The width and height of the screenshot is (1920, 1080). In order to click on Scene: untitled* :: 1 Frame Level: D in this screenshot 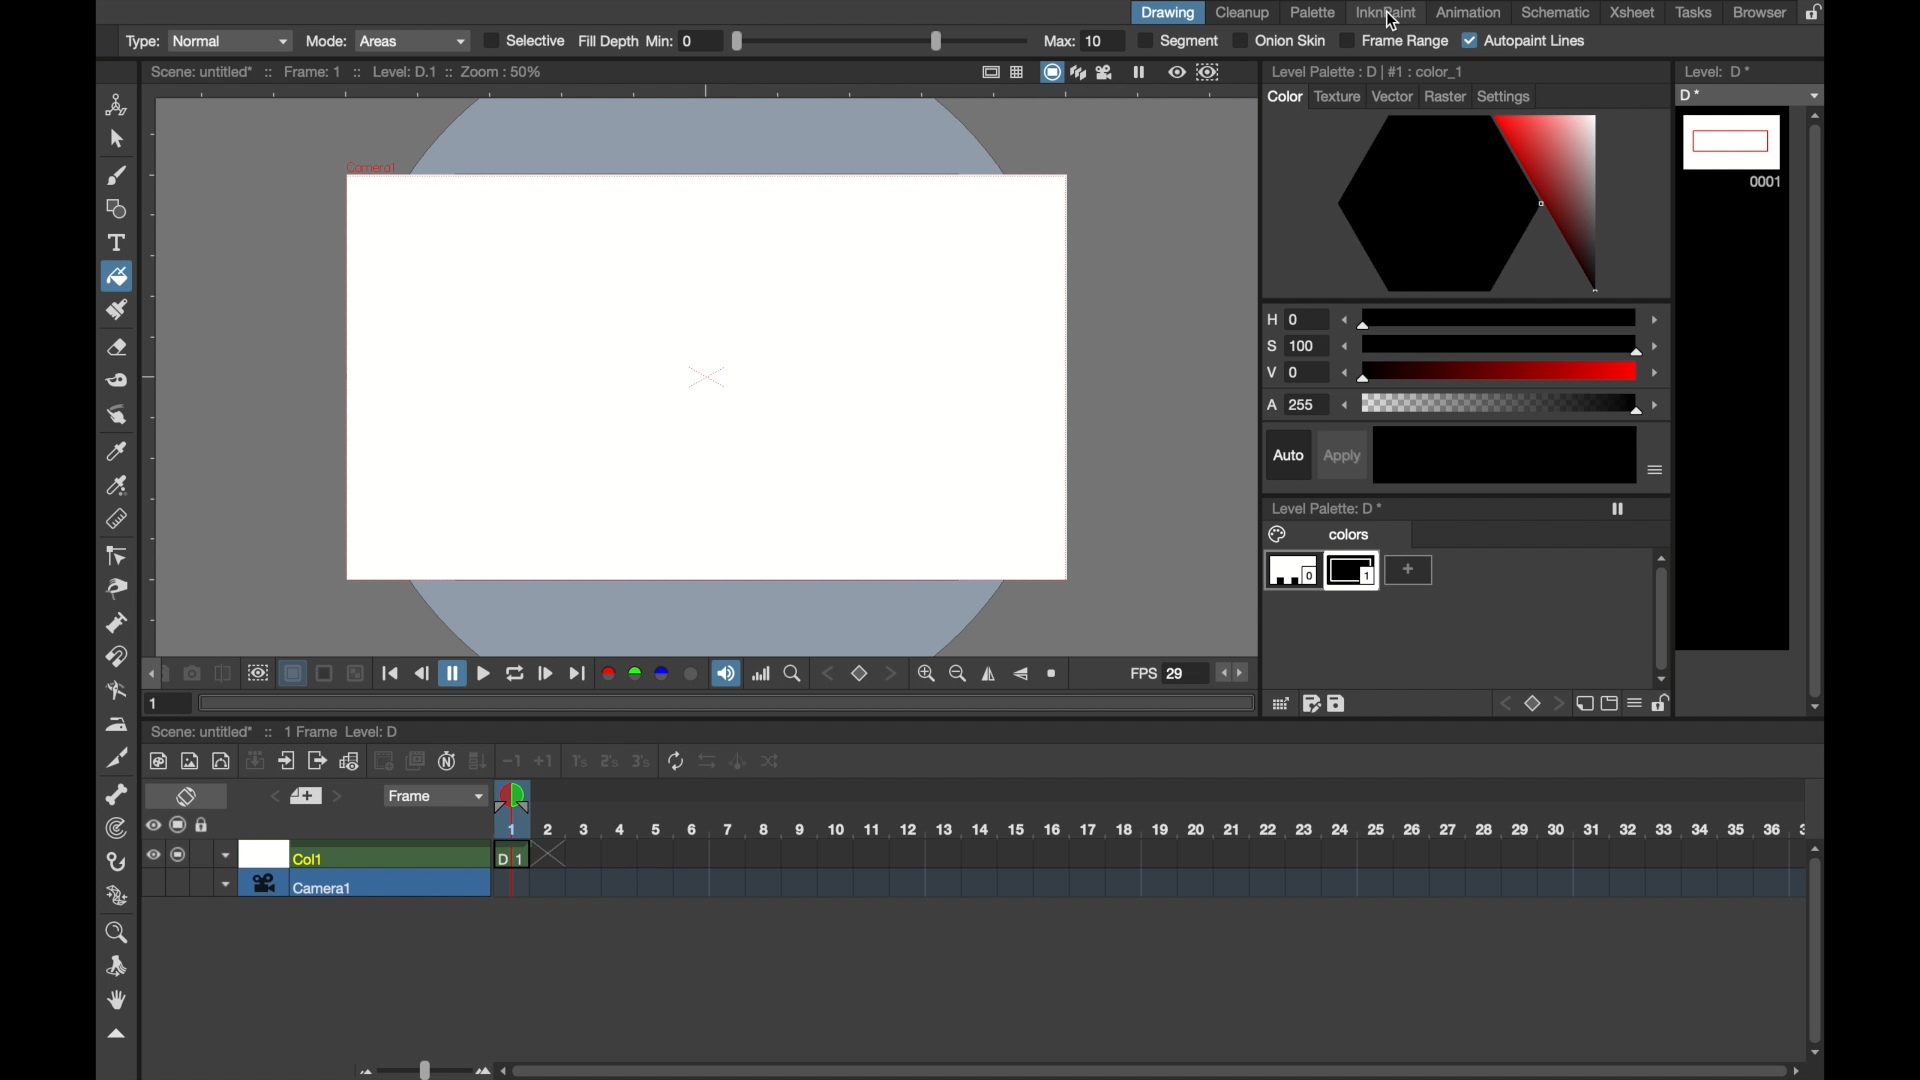, I will do `click(277, 731)`.